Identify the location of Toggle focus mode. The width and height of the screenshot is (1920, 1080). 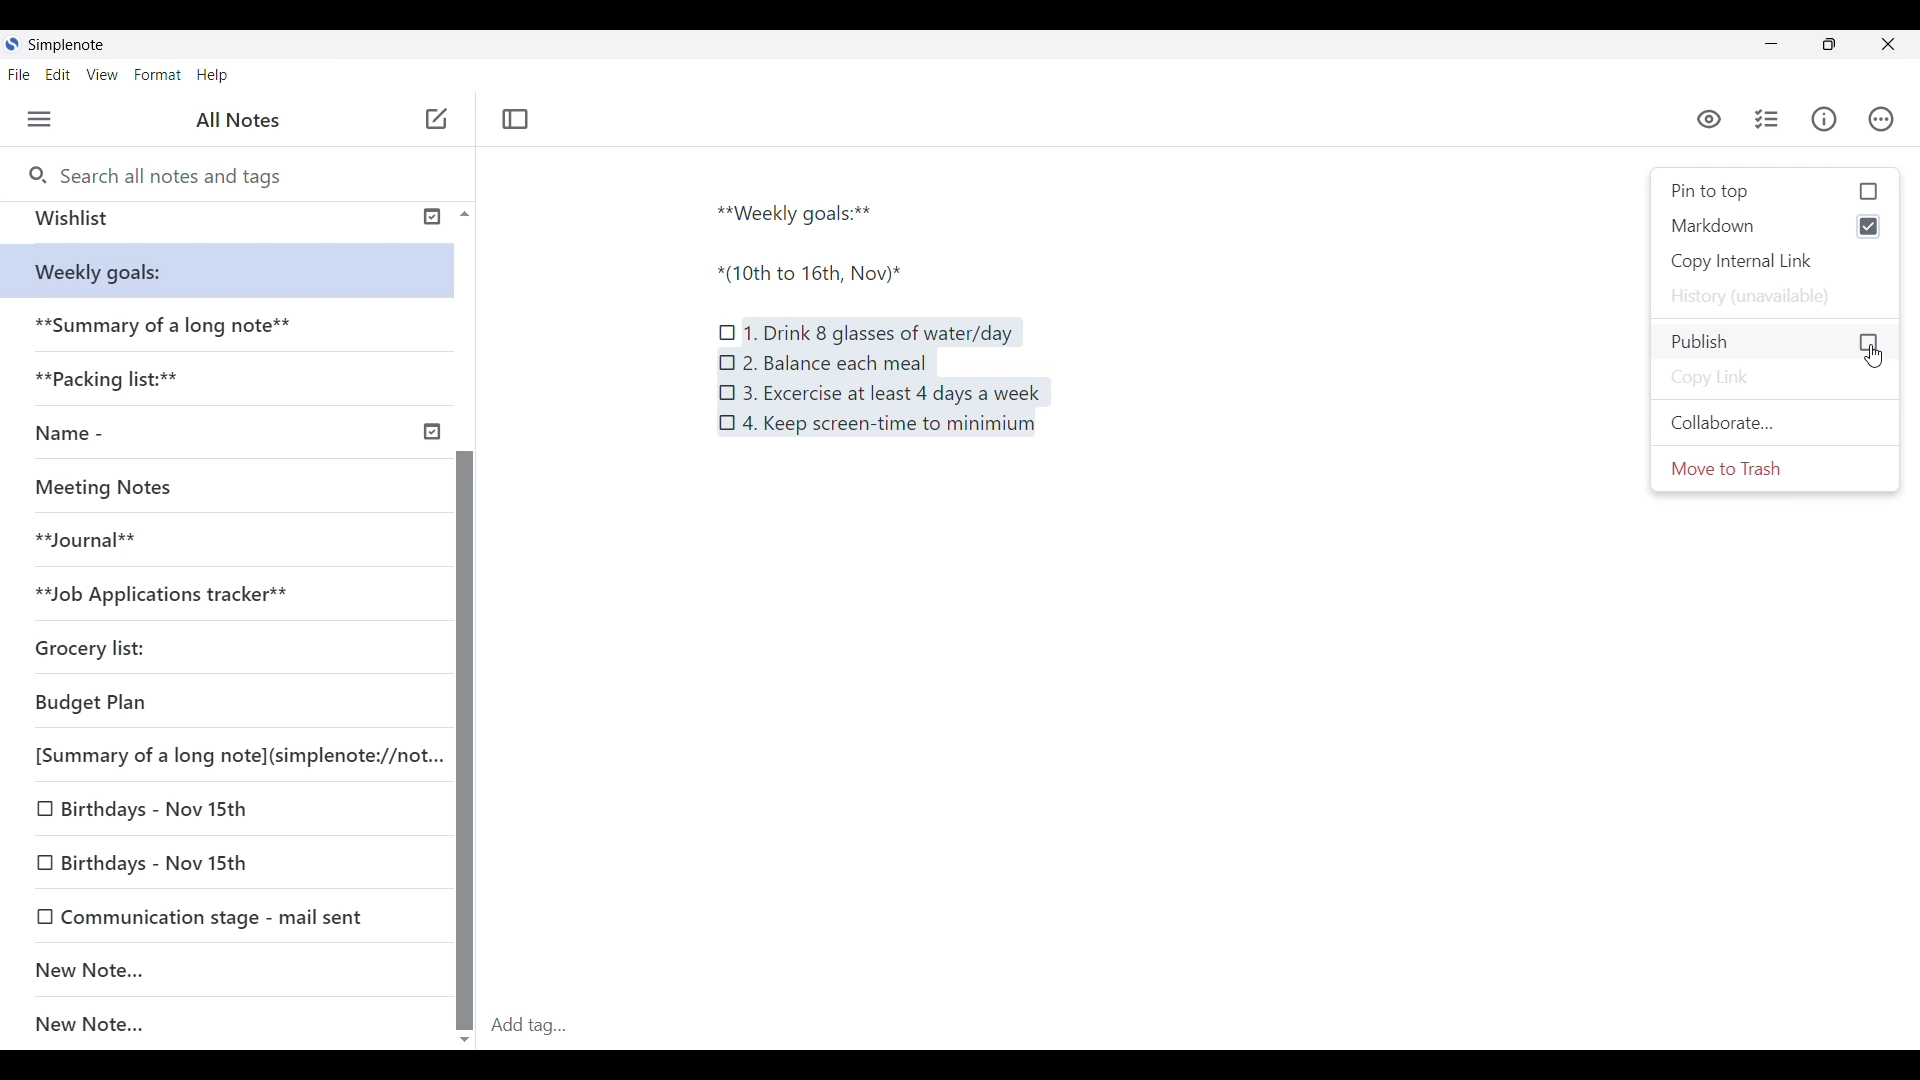
(518, 118).